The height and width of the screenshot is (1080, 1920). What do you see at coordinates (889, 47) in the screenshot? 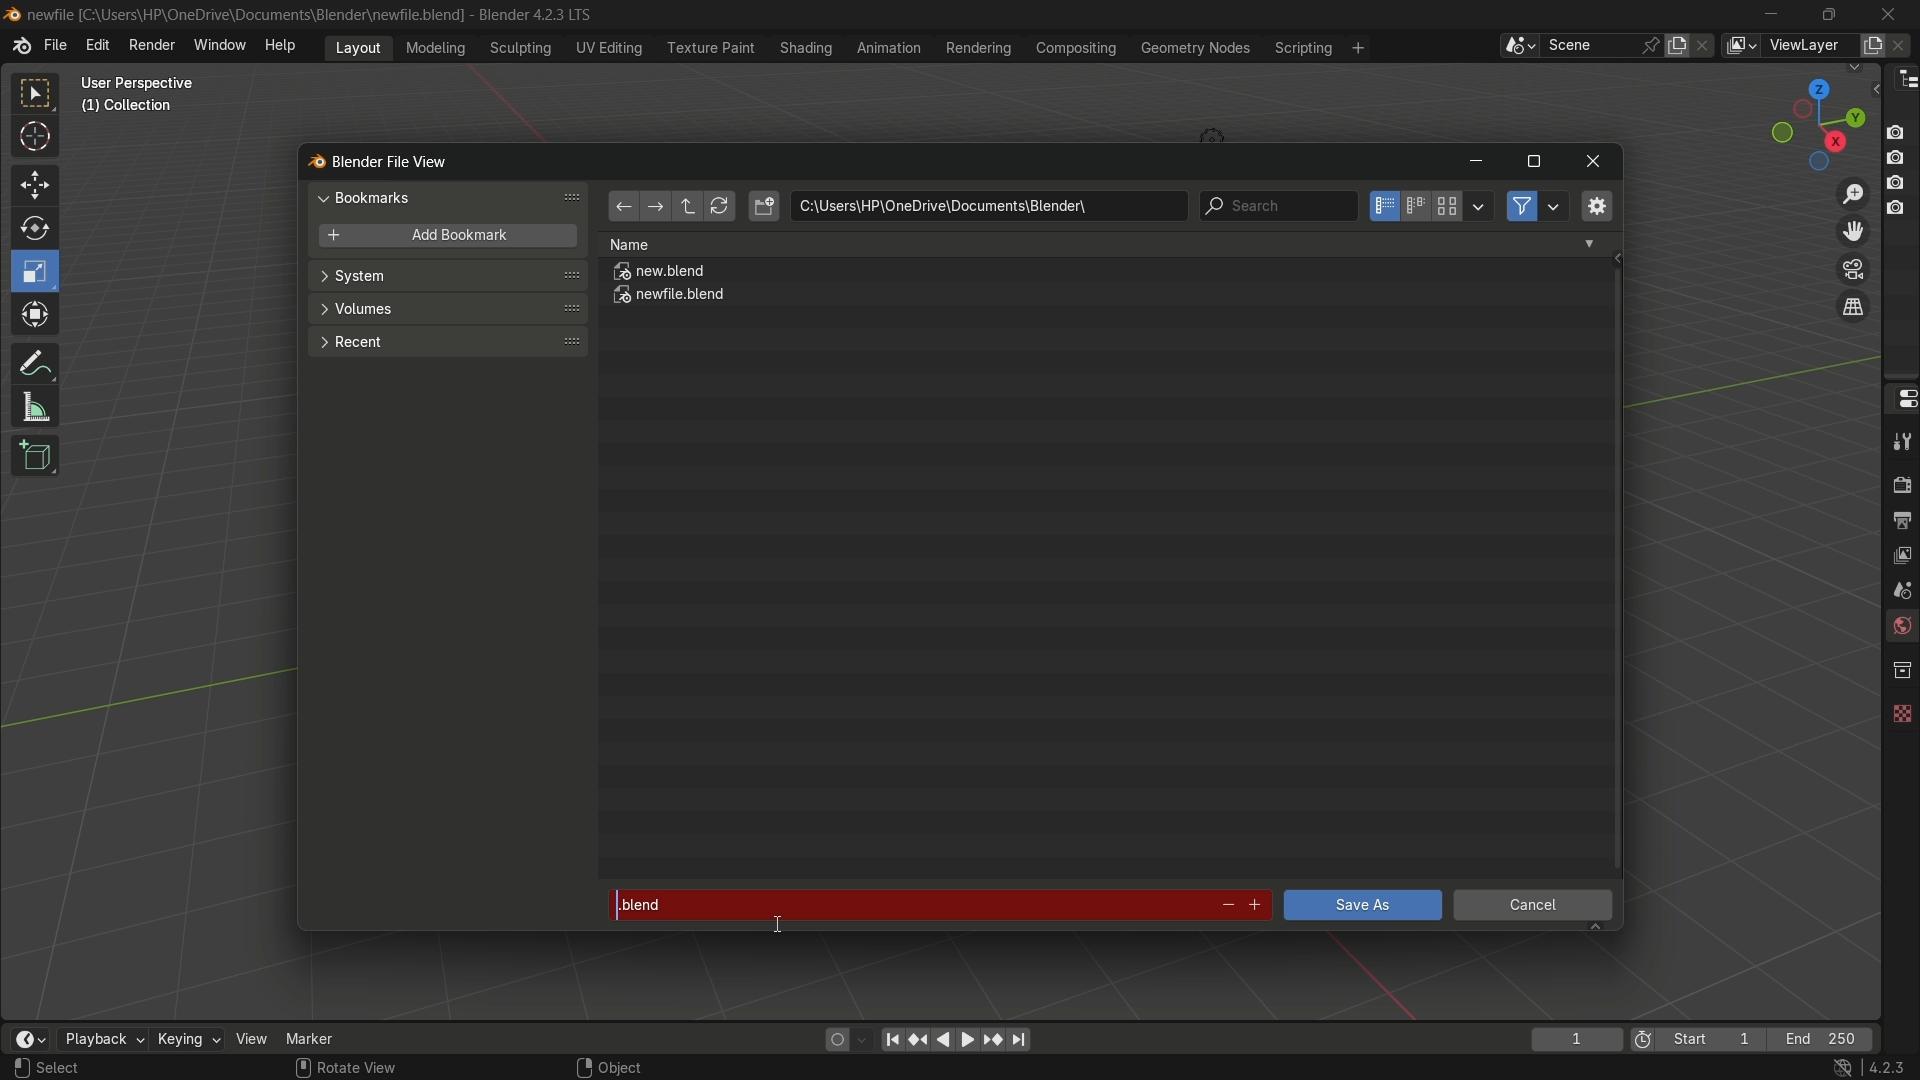
I see `animation menu` at bounding box center [889, 47].